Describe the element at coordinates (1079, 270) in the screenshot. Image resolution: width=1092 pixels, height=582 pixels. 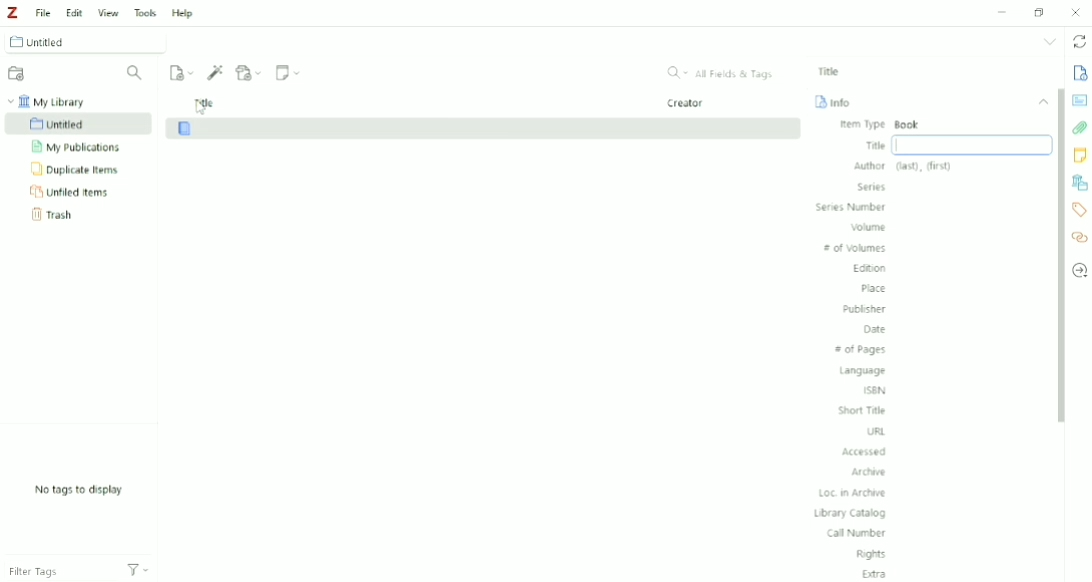
I see `Locate` at that location.